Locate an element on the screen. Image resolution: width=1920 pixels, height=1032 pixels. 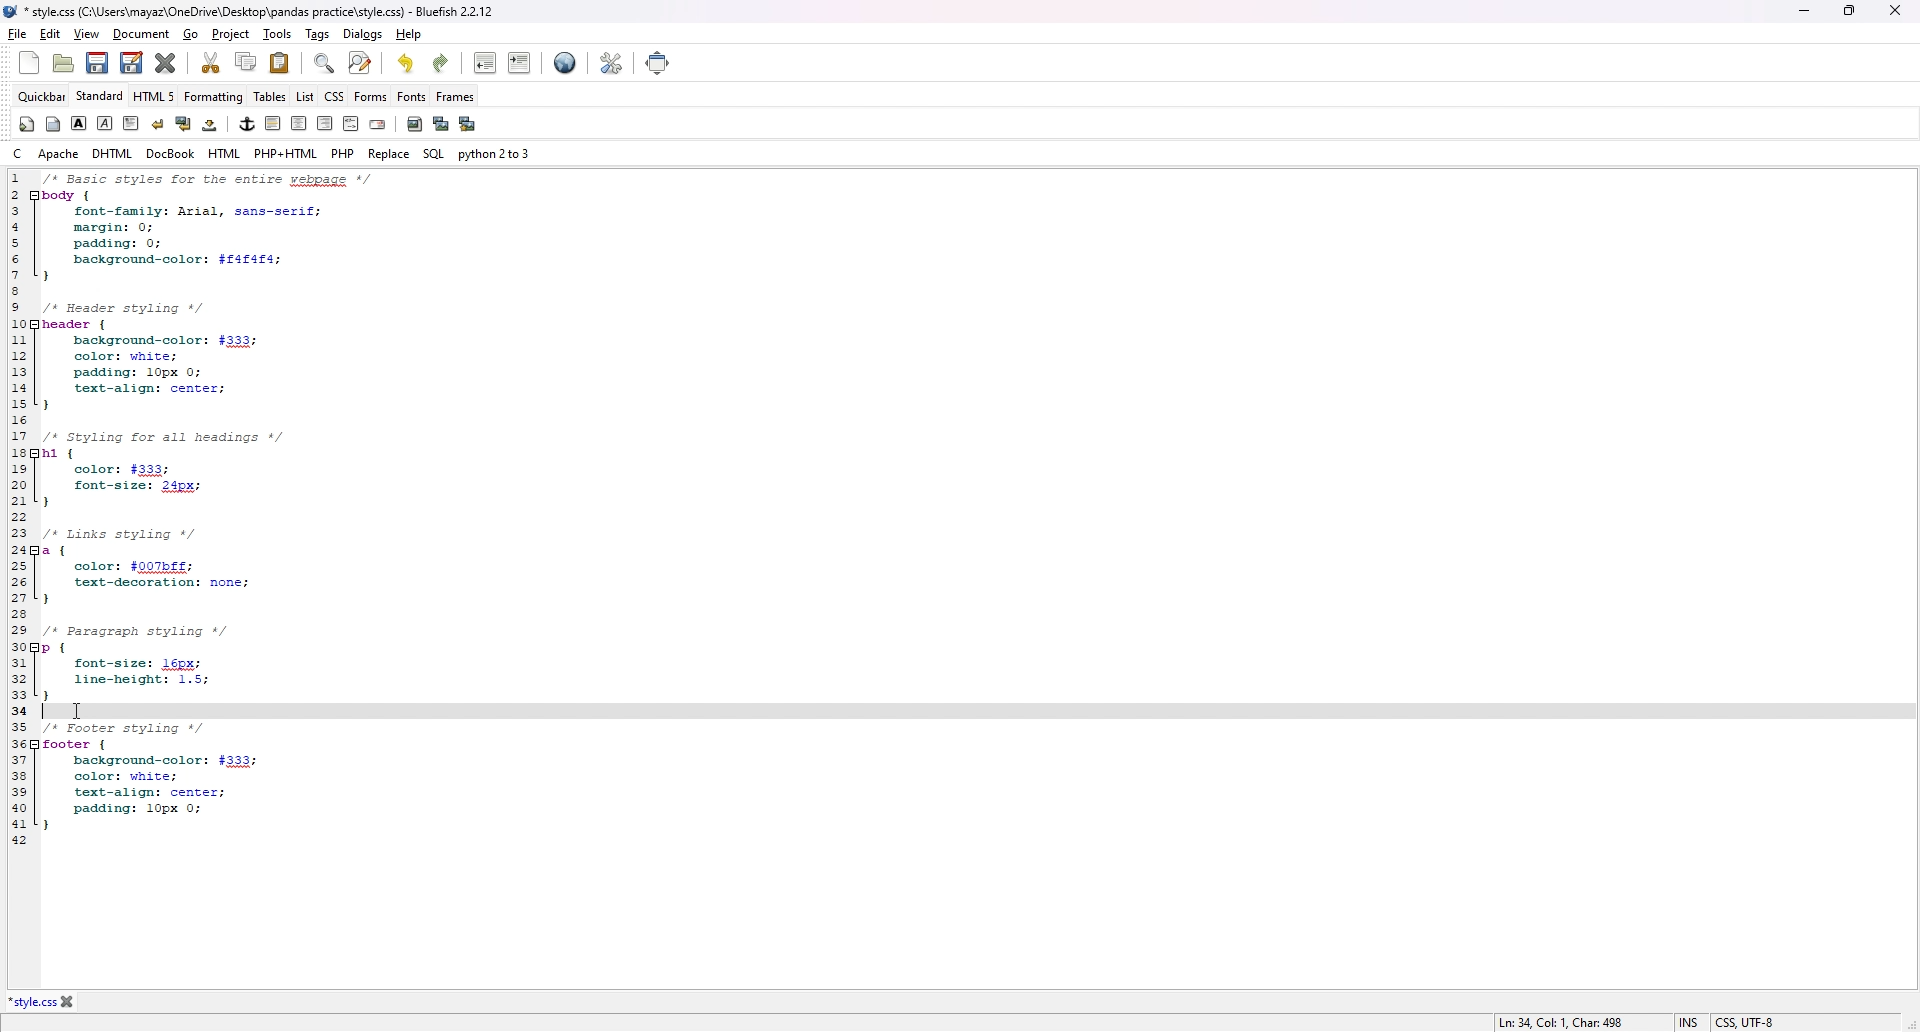
docbook is located at coordinates (170, 154).